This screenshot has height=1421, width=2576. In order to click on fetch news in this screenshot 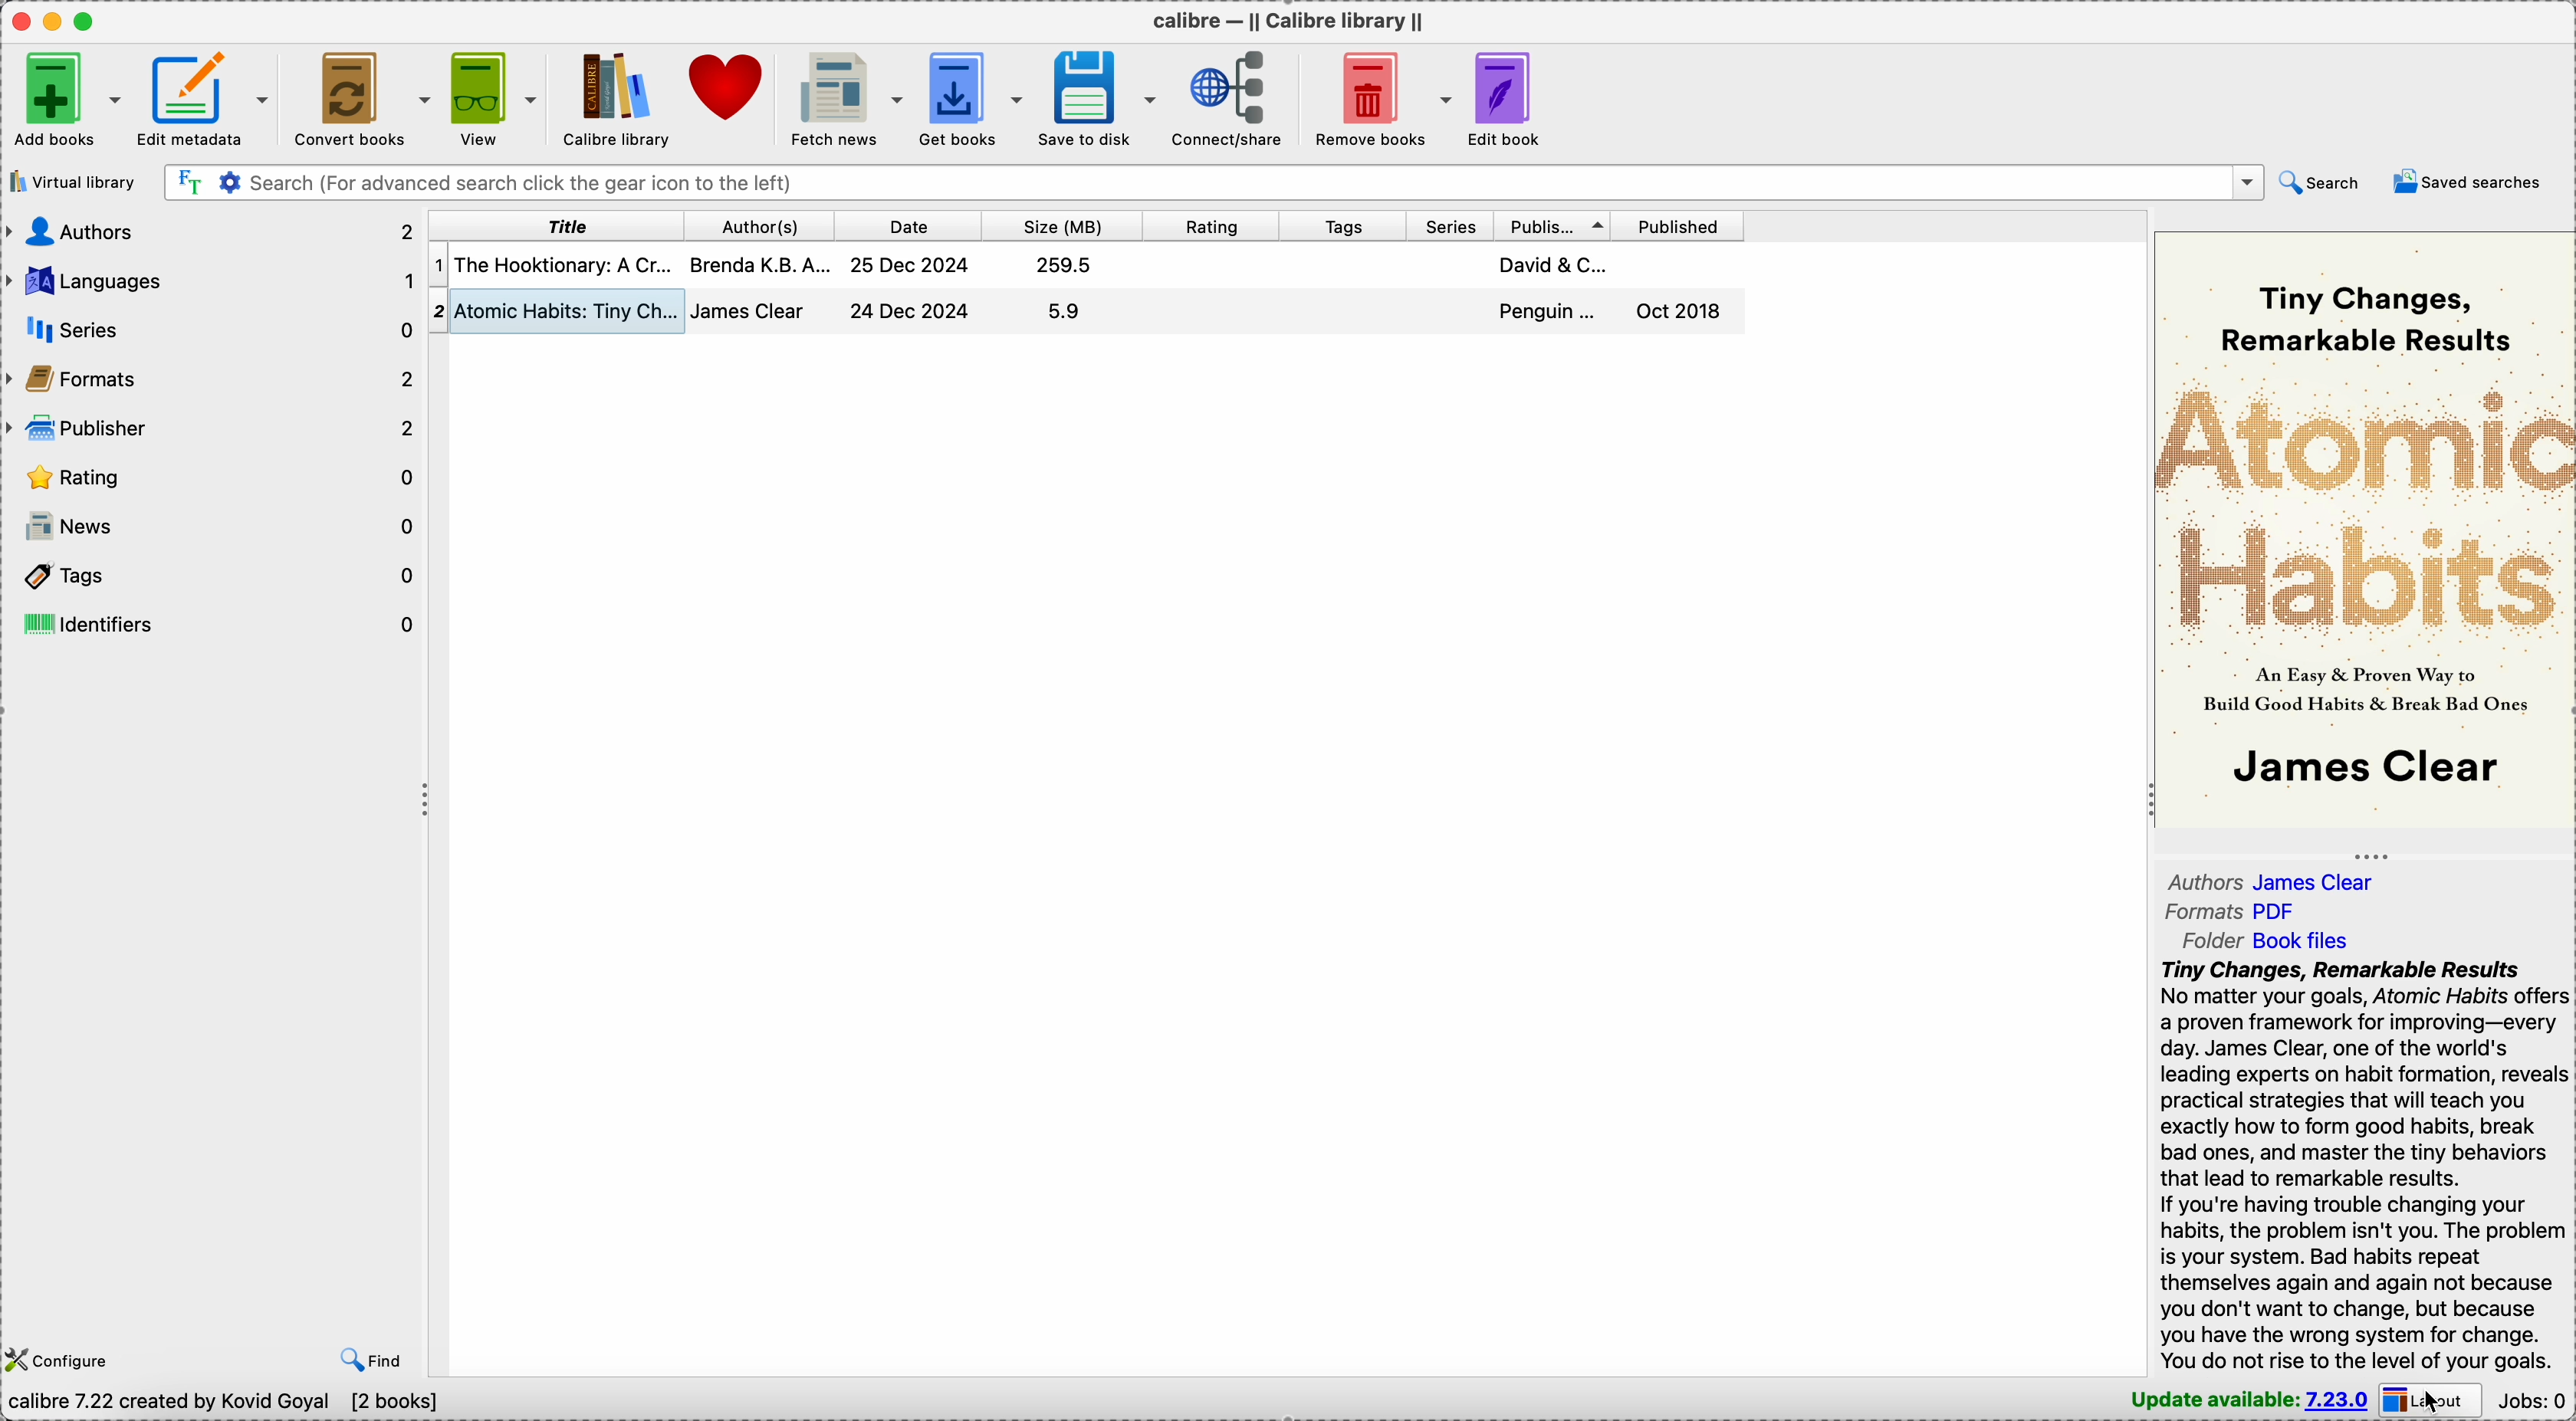, I will do `click(844, 97)`.